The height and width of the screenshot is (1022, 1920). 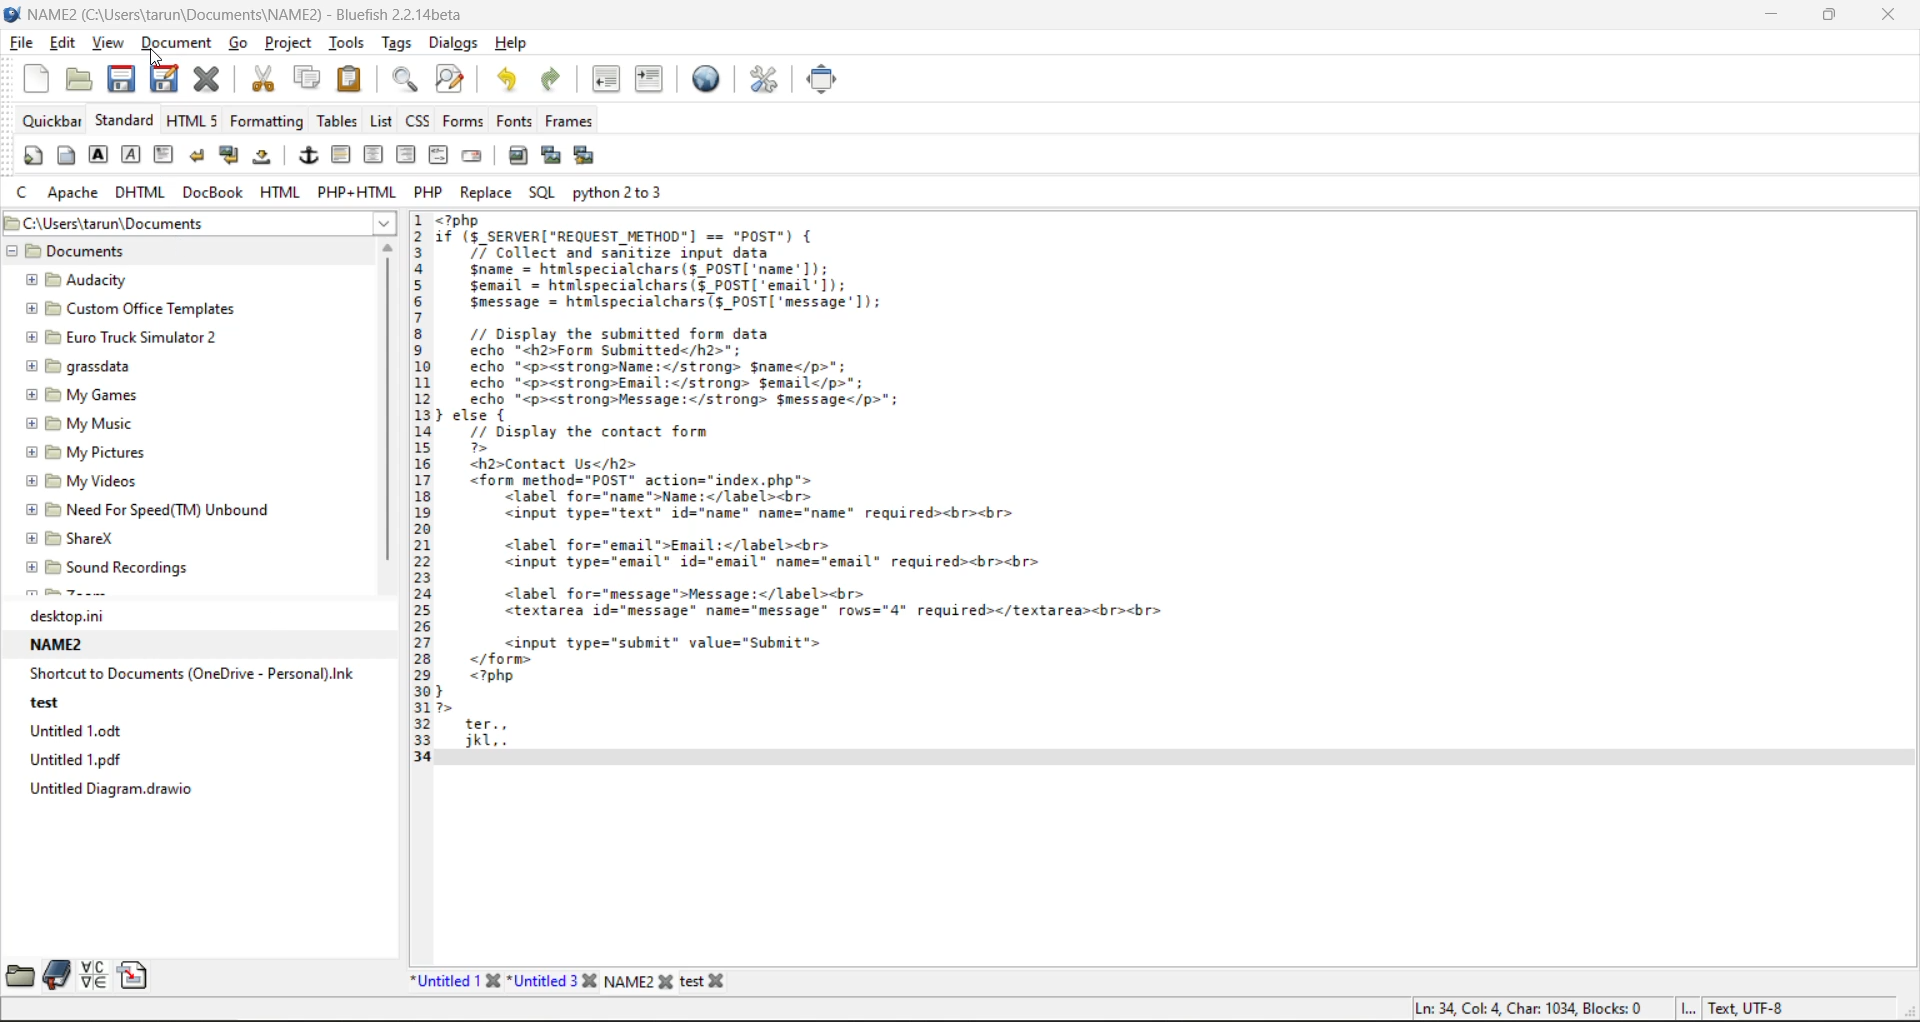 I want to click on replace, so click(x=486, y=191).